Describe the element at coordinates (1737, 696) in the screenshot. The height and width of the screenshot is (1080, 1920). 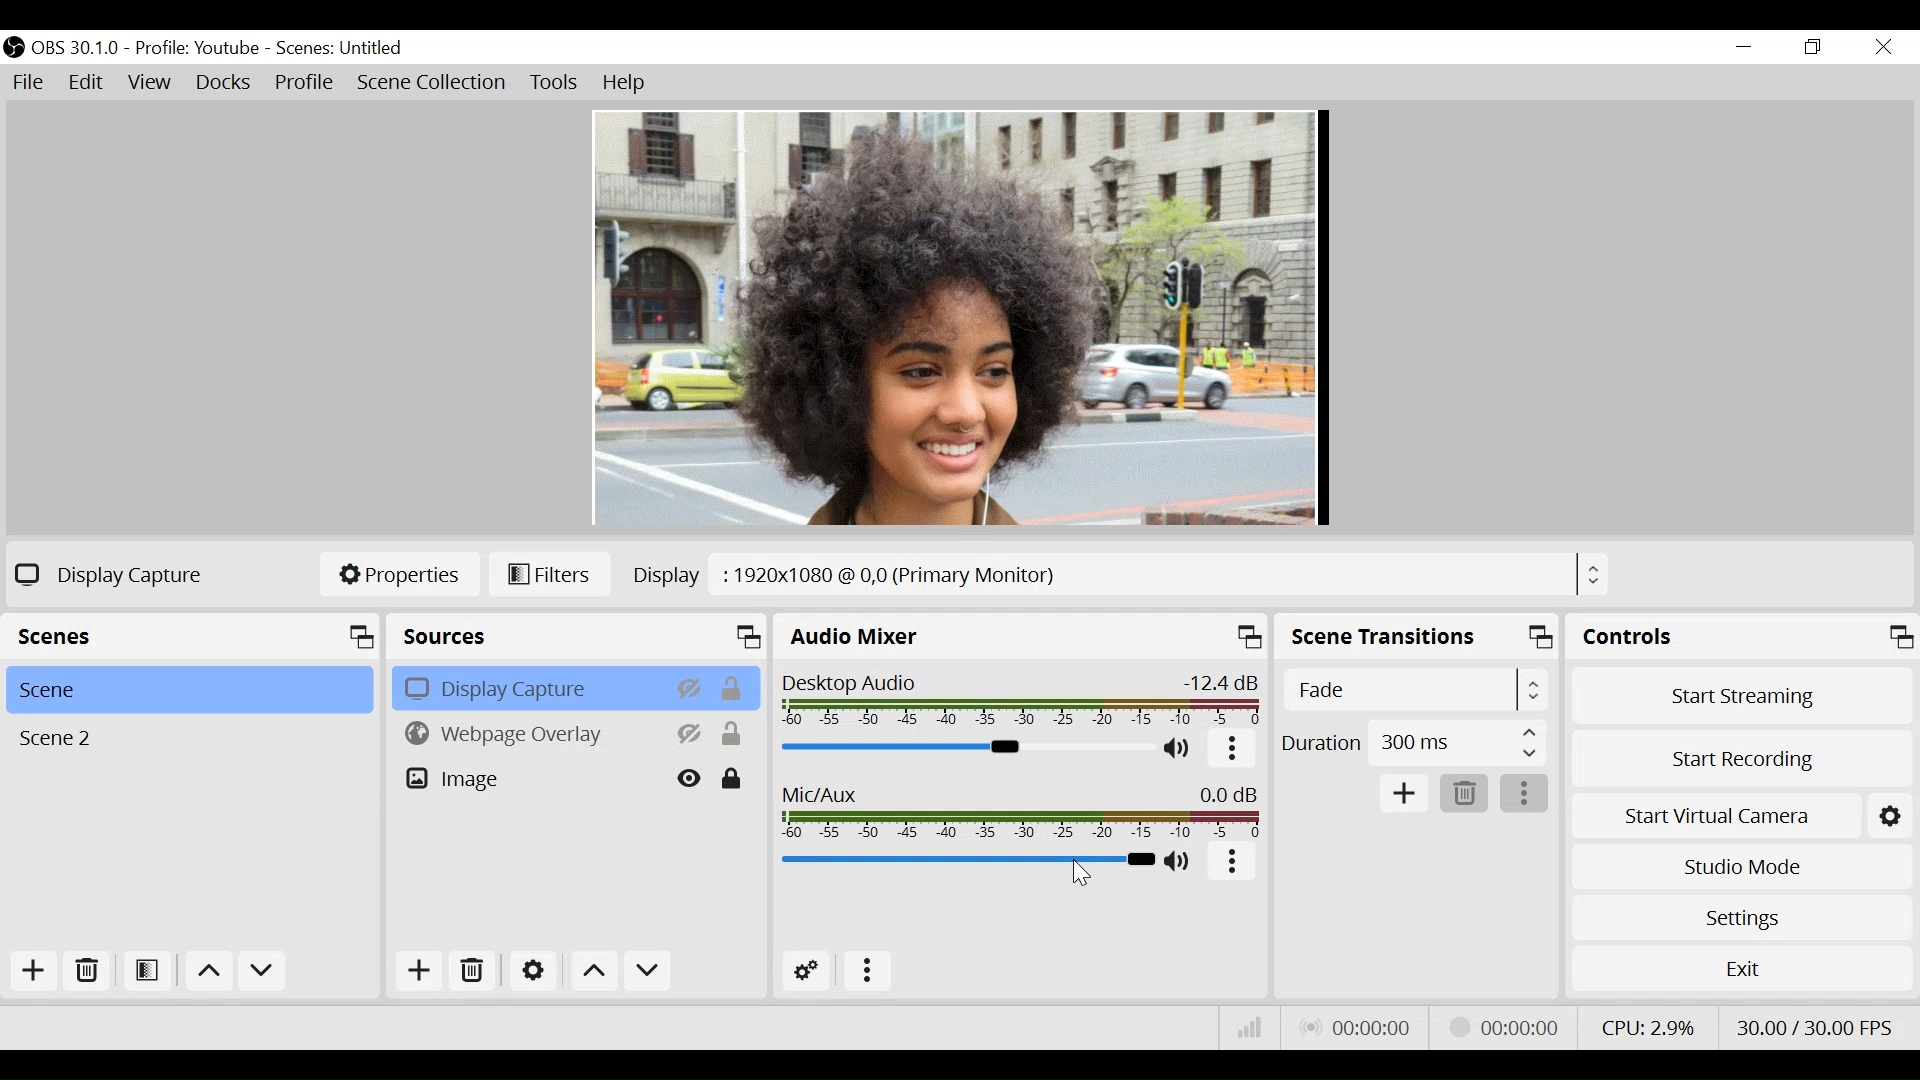
I see `Start Streaming` at that location.